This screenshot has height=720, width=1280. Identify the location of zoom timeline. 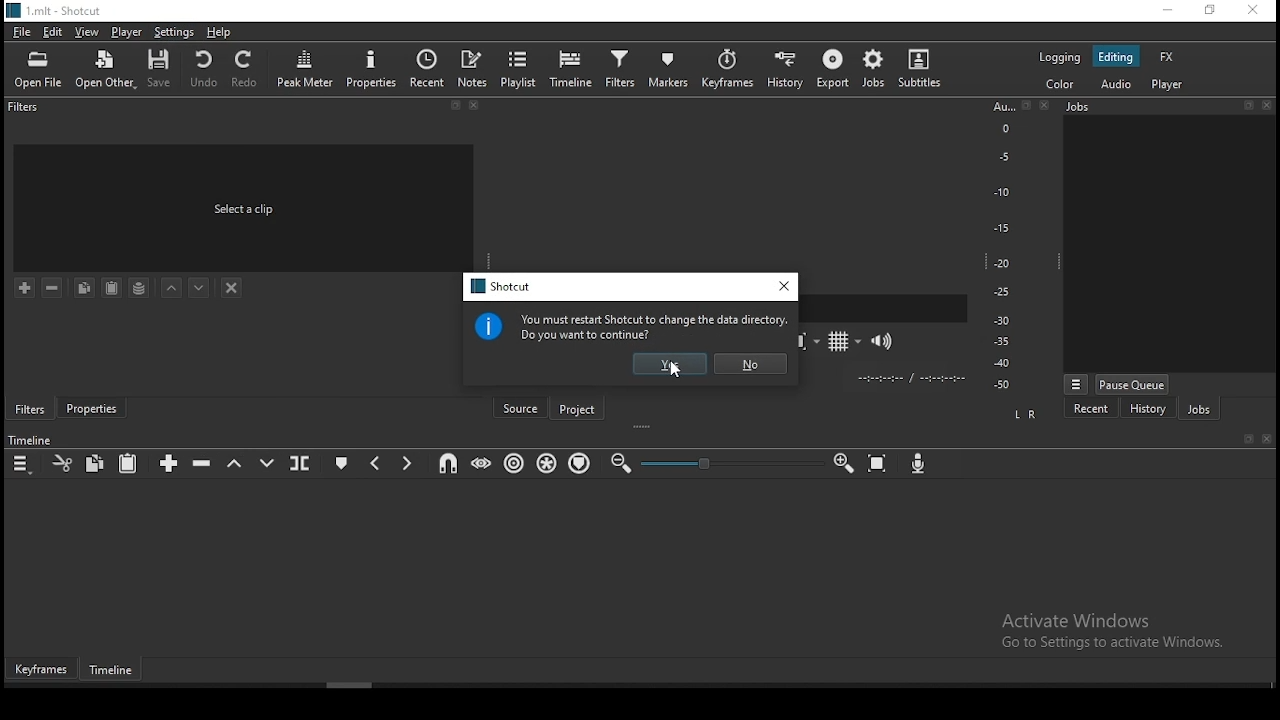
(843, 463).